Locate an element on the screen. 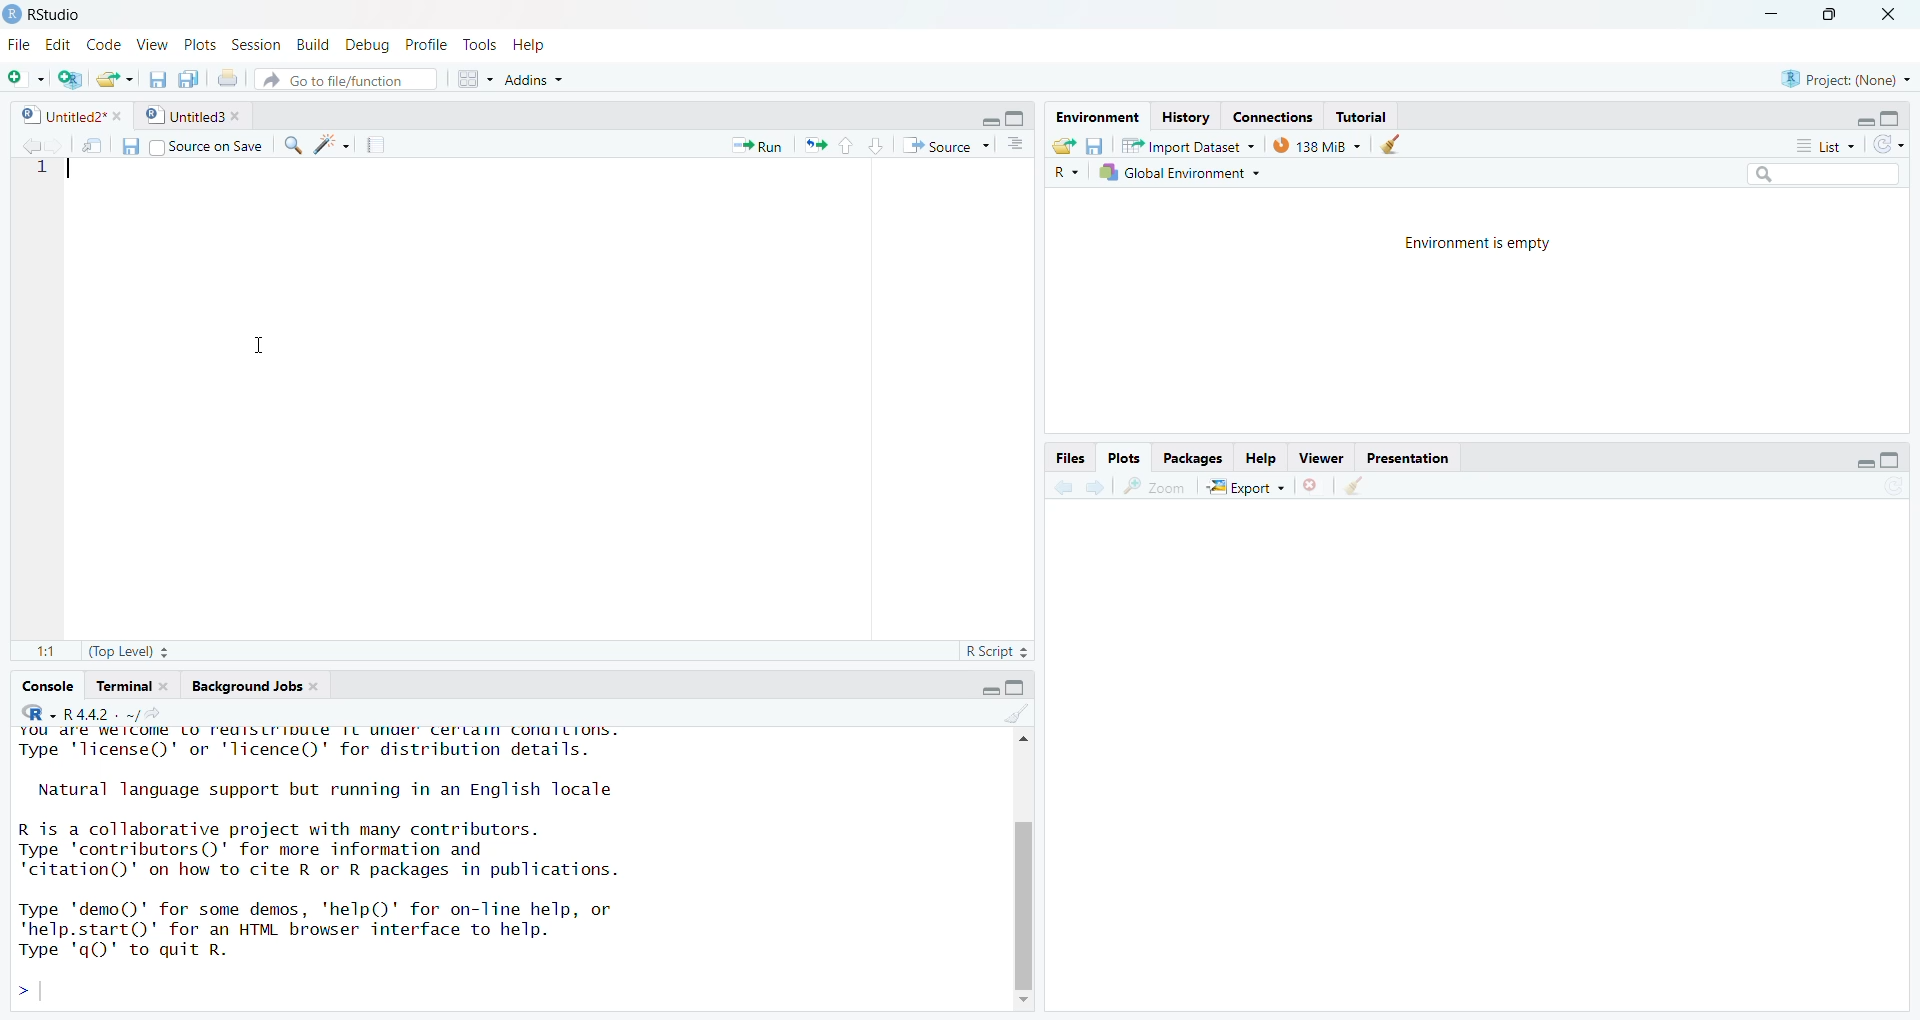 This screenshot has width=1920, height=1020. Terminal is located at coordinates (128, 684).